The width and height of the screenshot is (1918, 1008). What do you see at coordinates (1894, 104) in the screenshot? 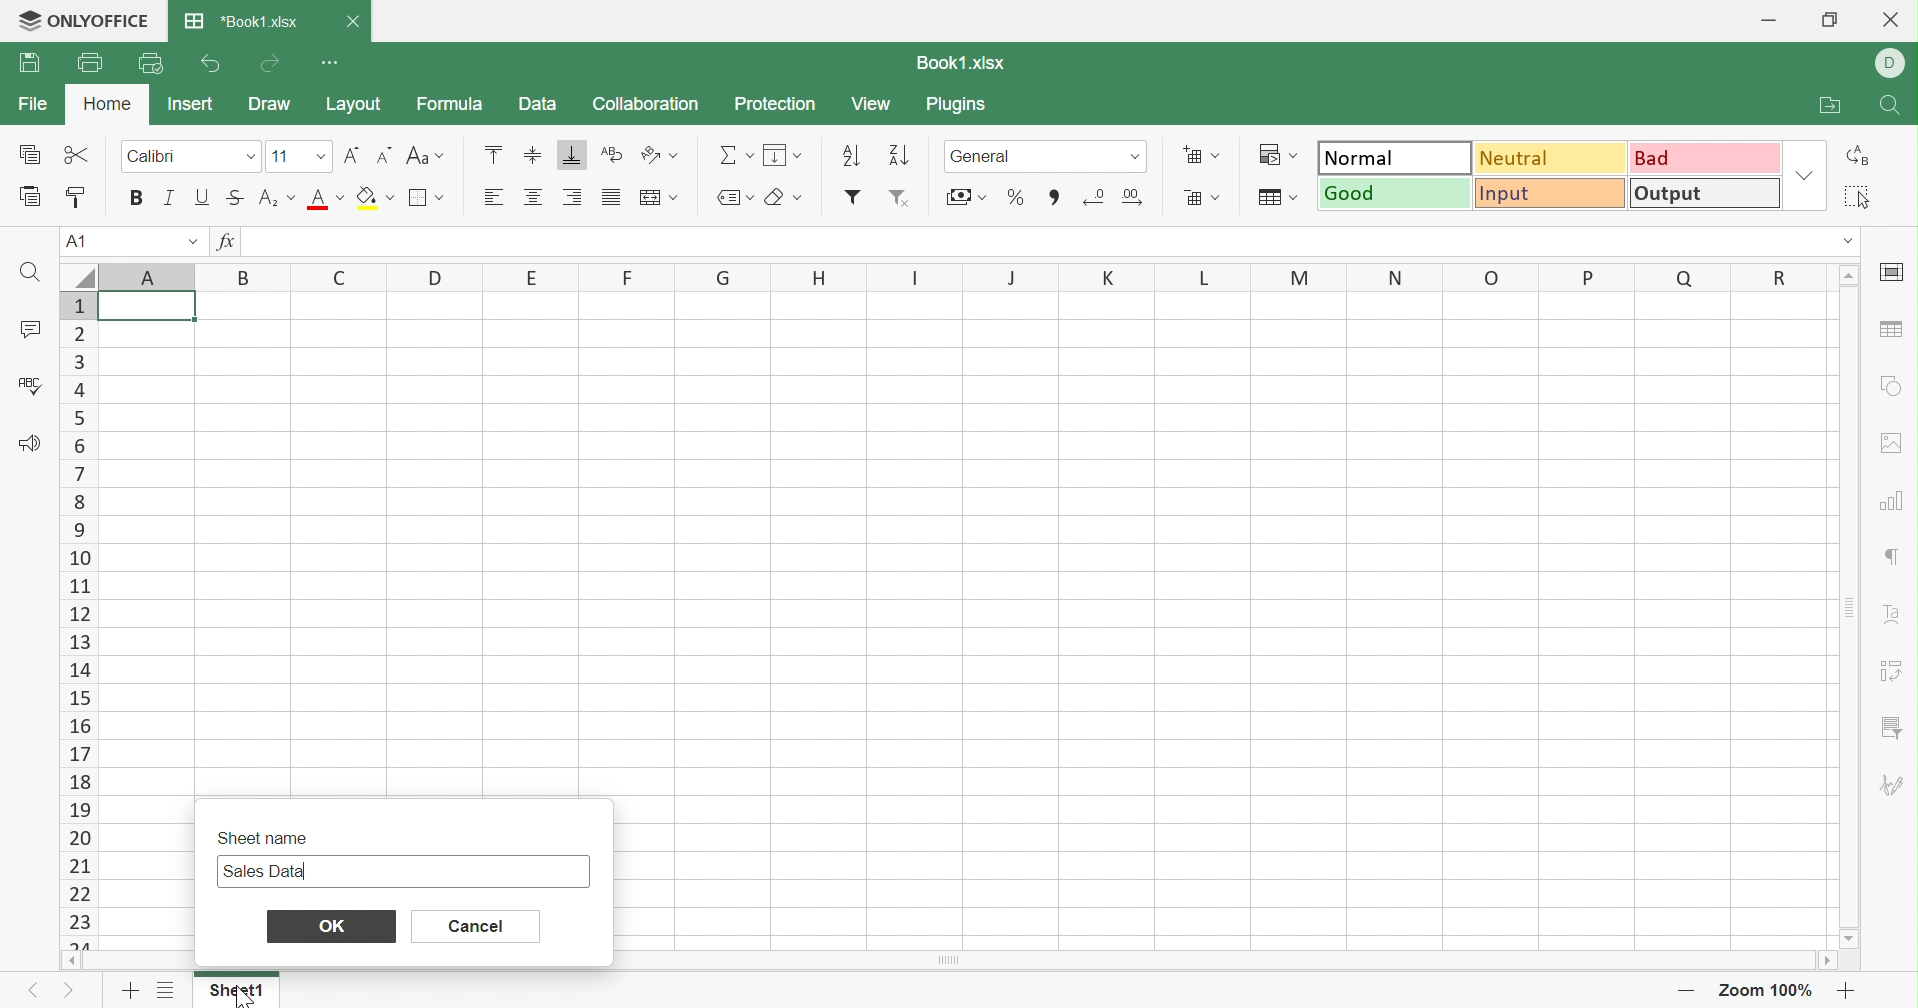
I see `Search` at bounding box center [1894, 104].